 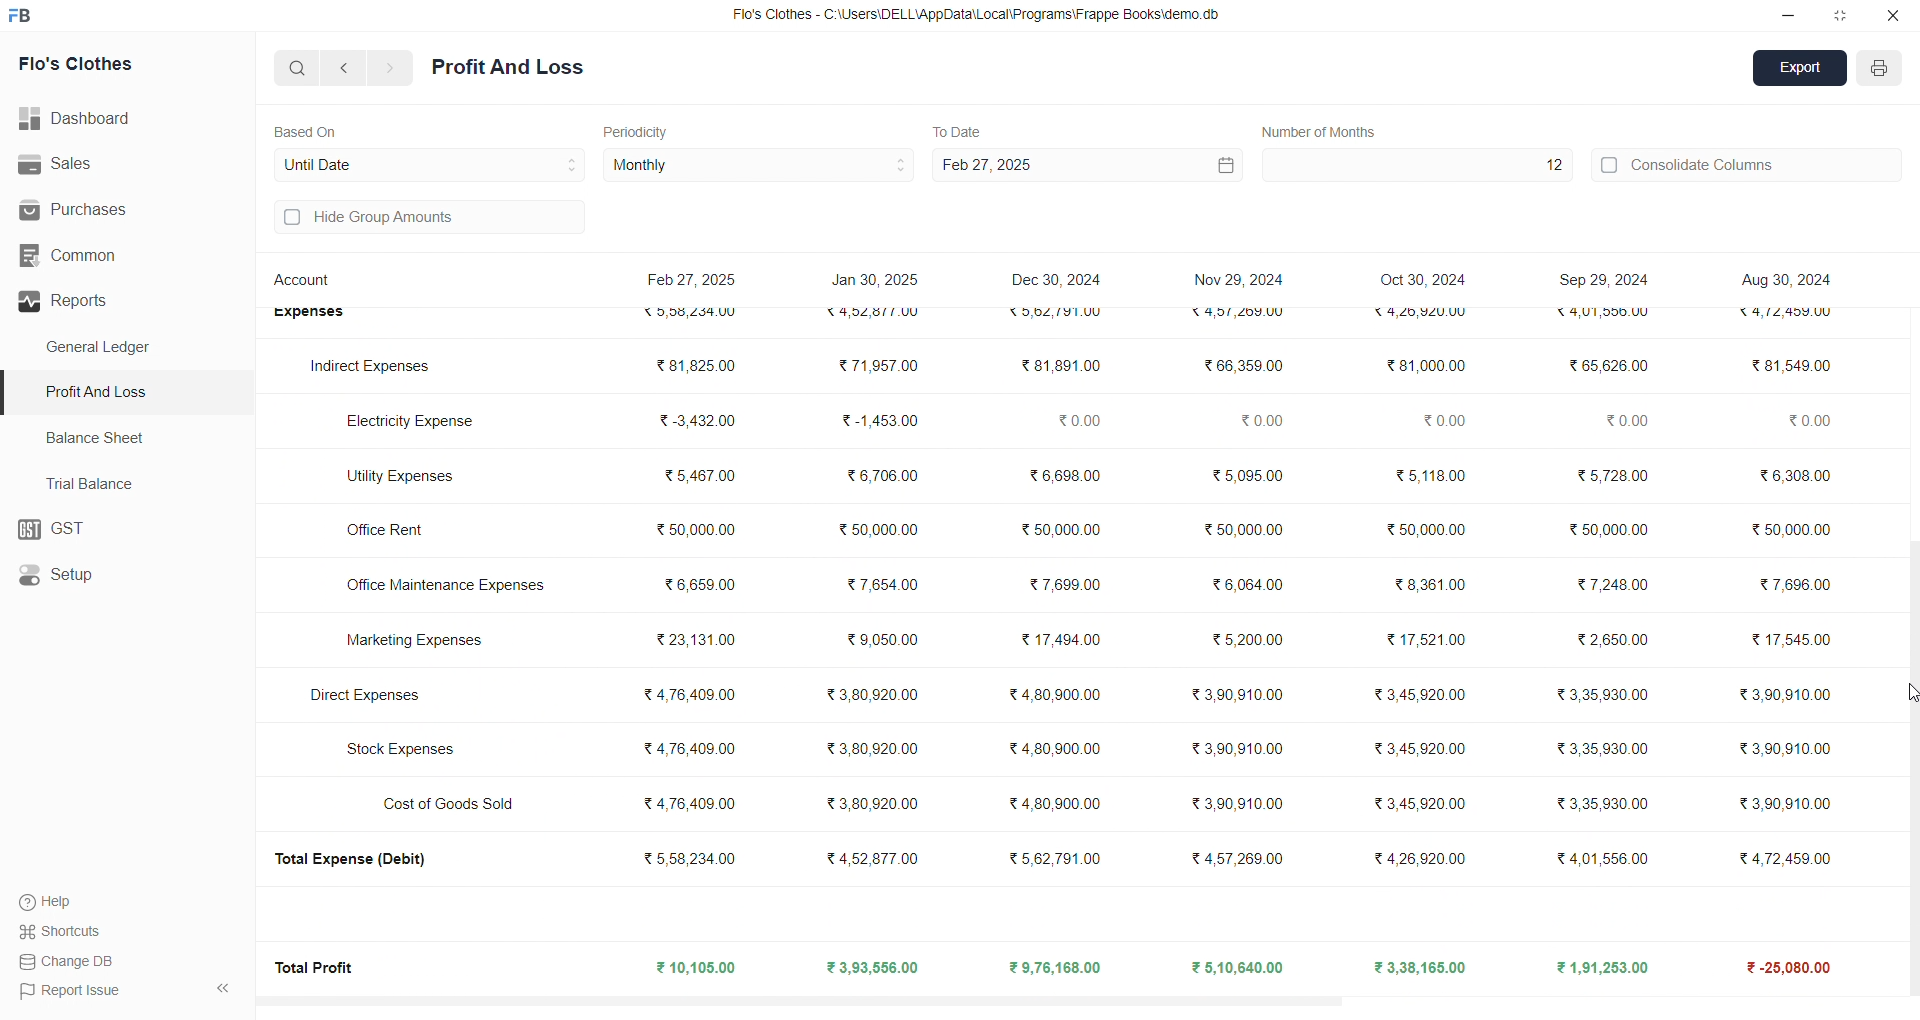 What do you see at coordinates (1070, 997) in the screenshot?
I see `horizontal scroll bar` at bounding box center [1070, 997].